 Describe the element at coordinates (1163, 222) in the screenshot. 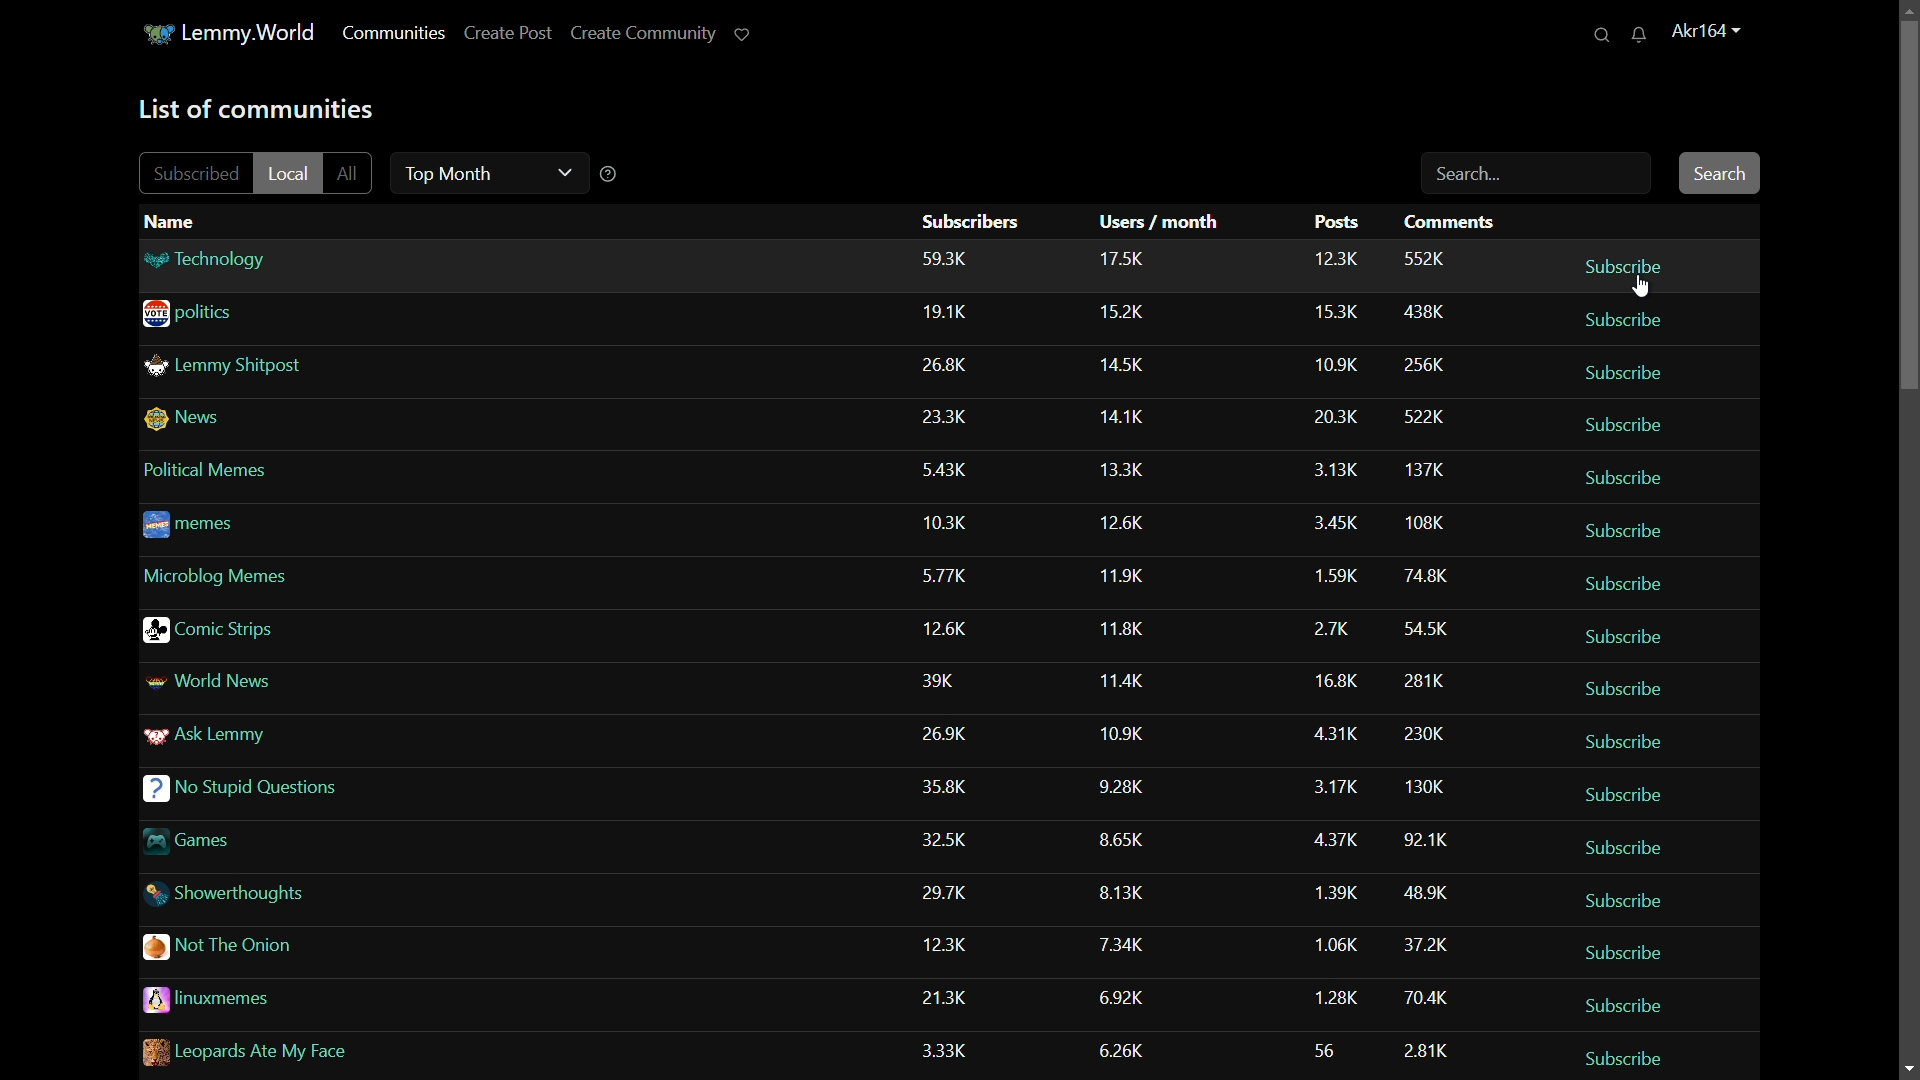

I see `users/month` at that location.